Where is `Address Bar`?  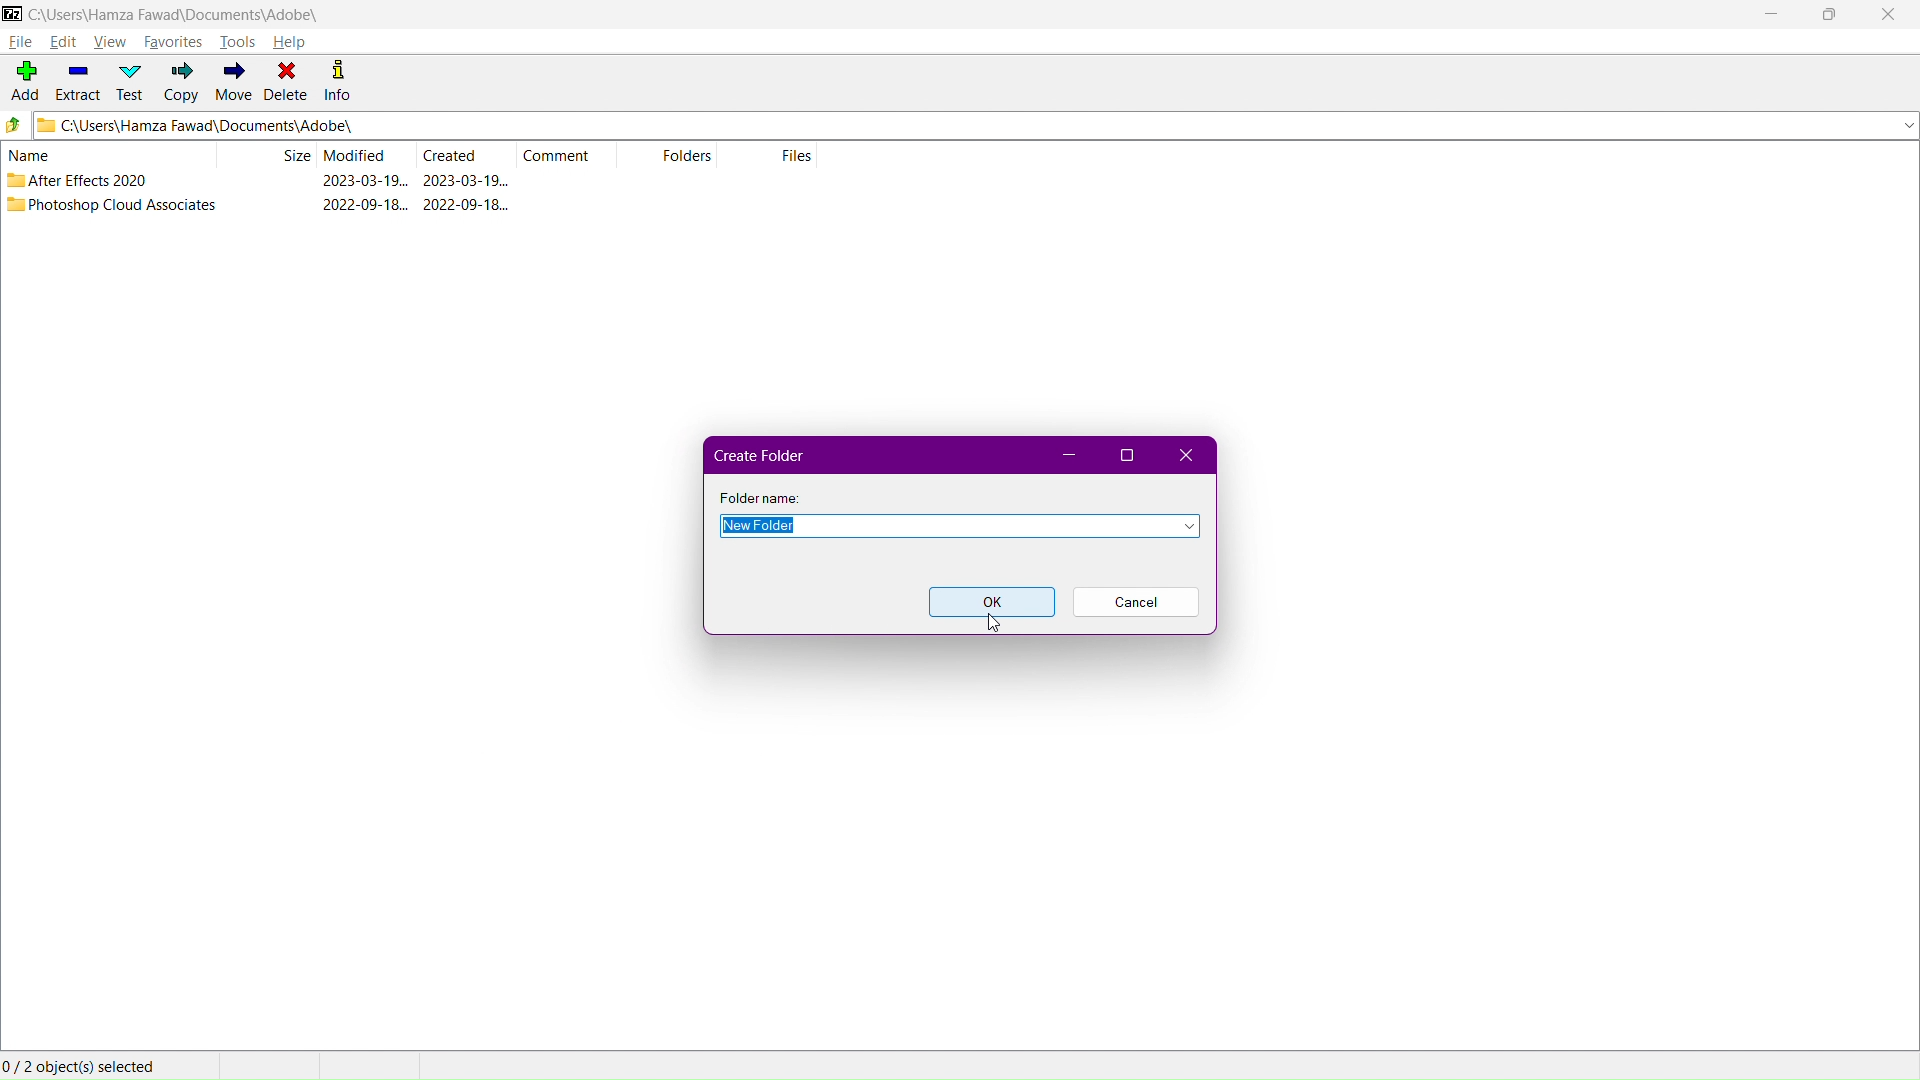
Address Bar is located at coordinates (974, 127).